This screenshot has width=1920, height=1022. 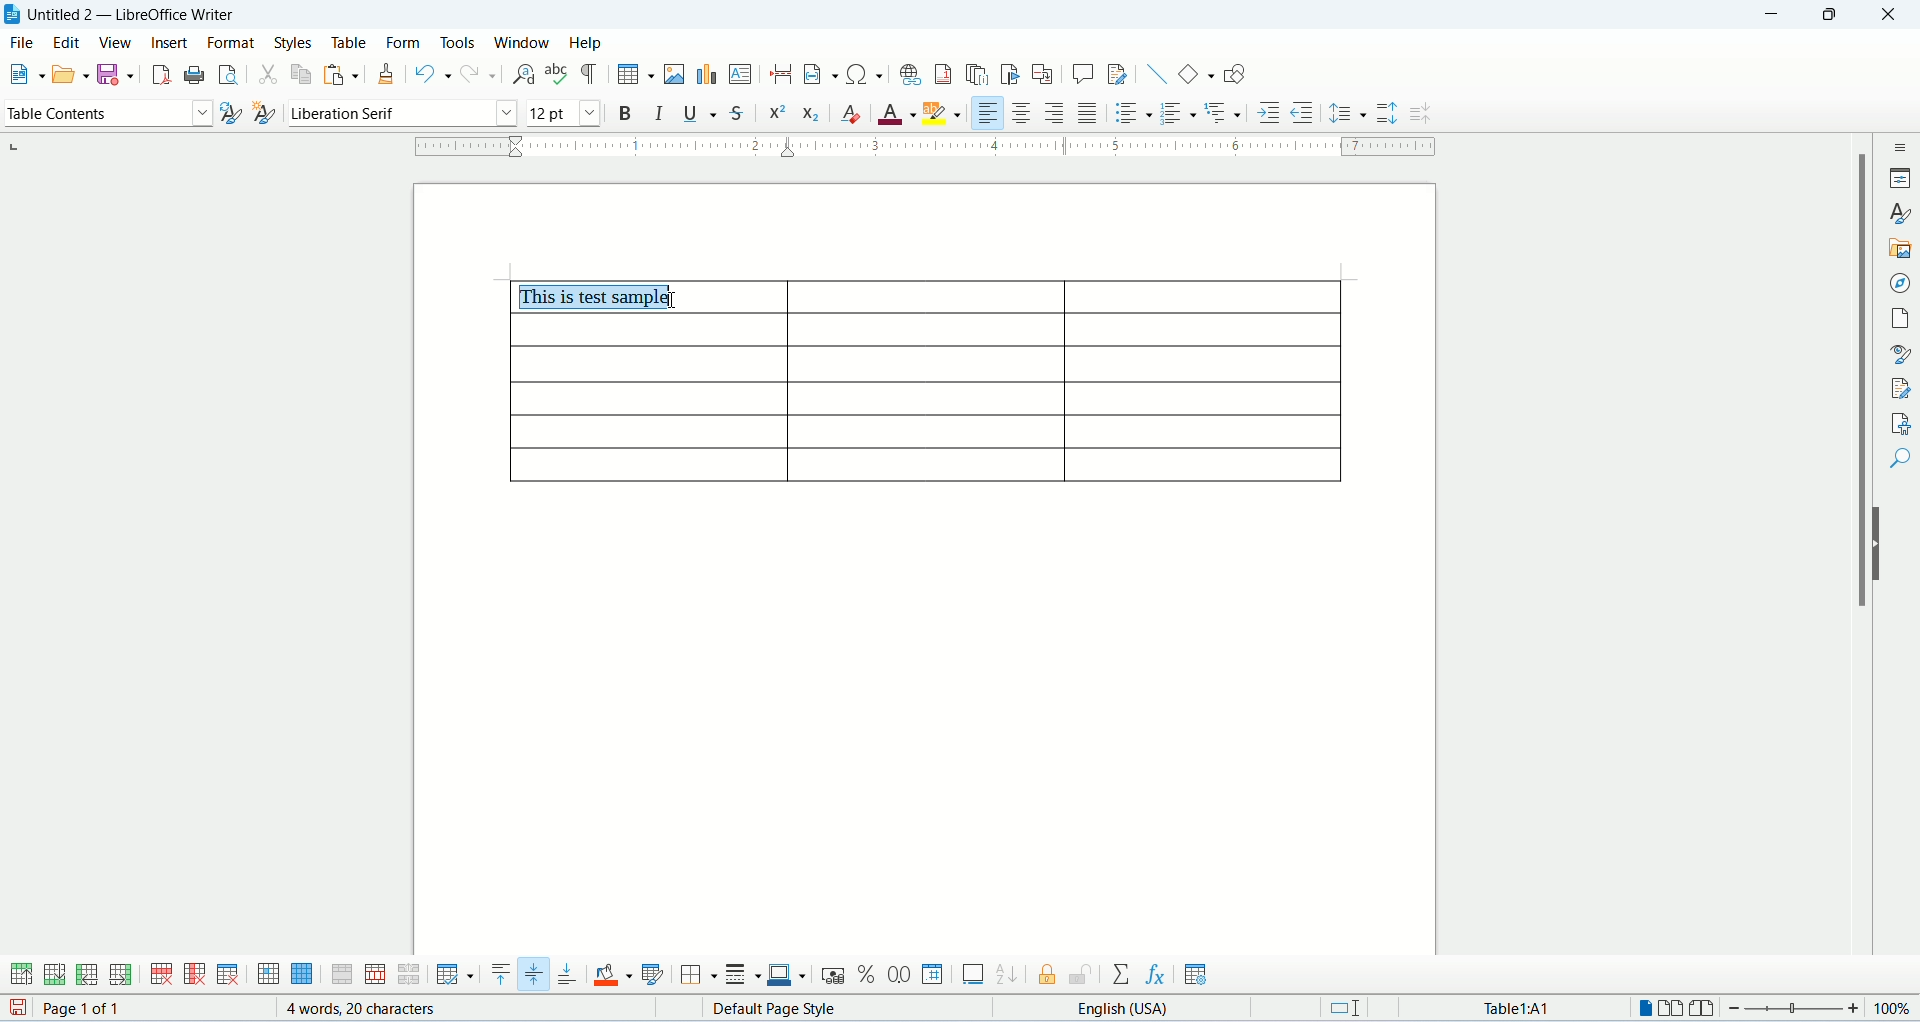 I want to click on font size, so click(x=565, y=114).